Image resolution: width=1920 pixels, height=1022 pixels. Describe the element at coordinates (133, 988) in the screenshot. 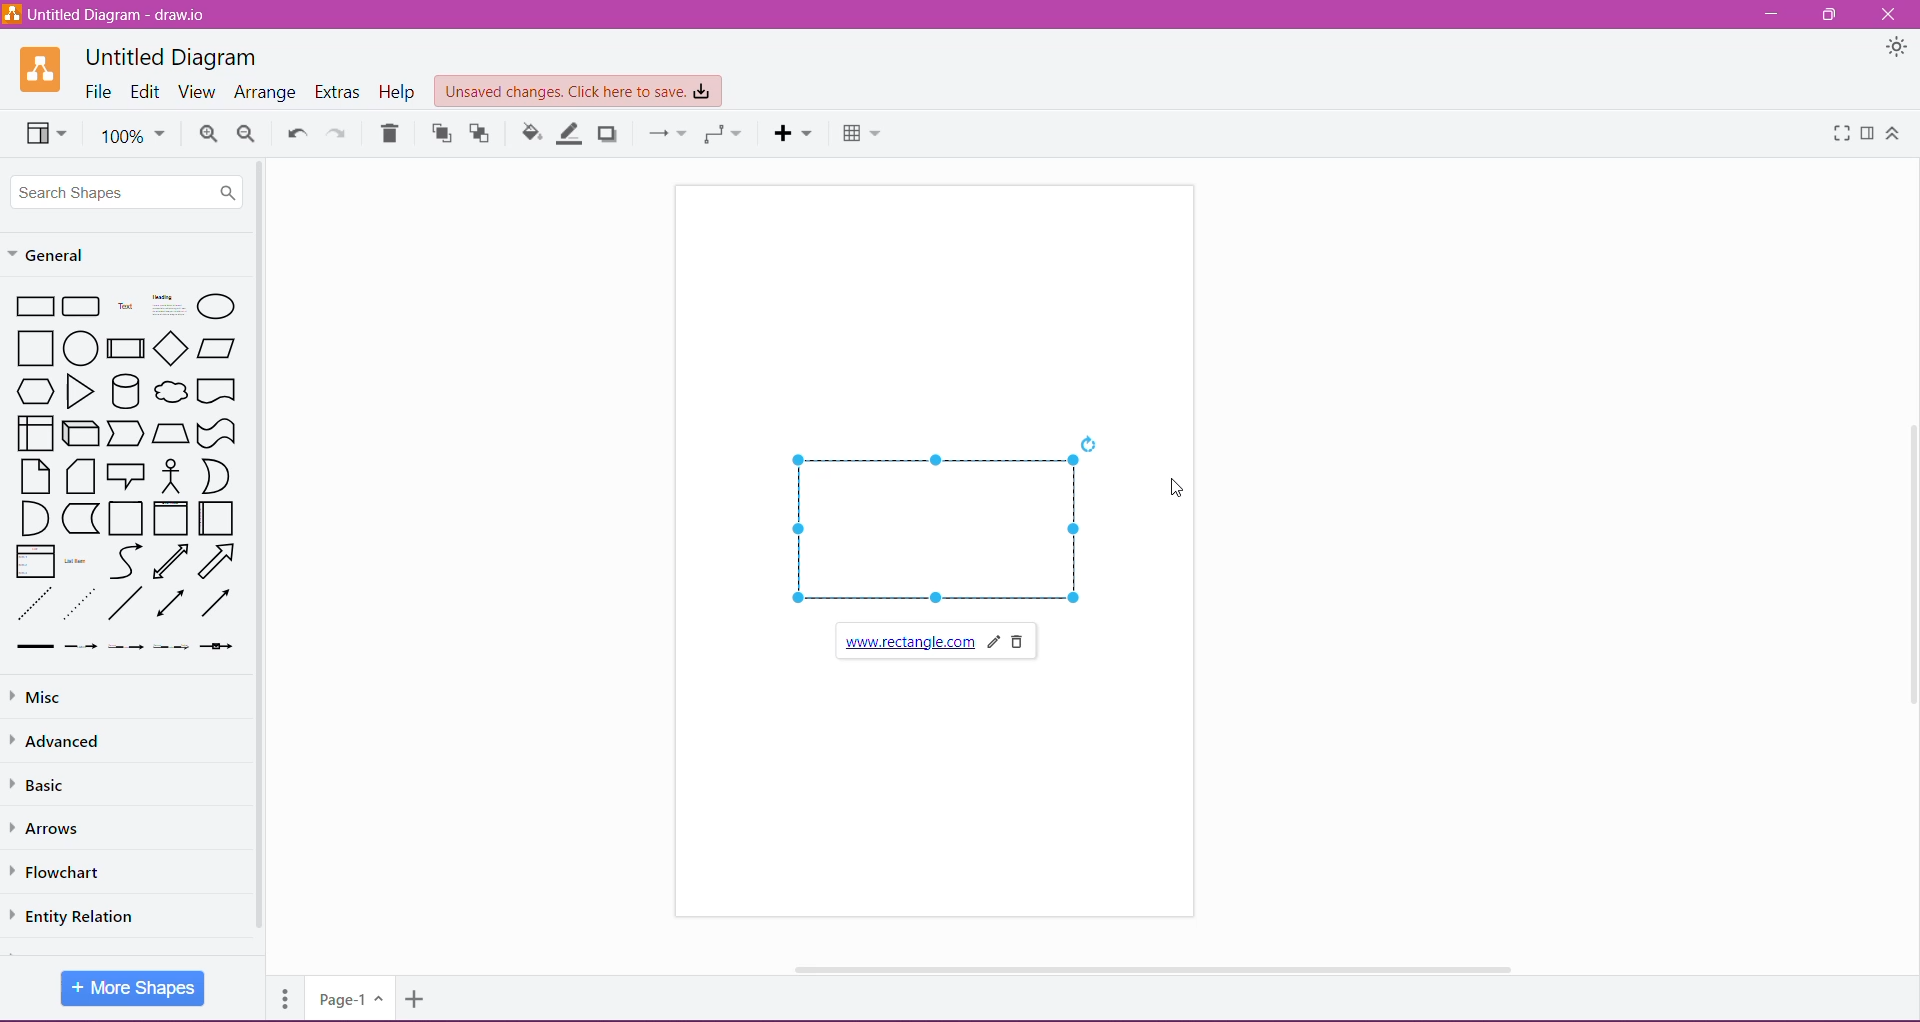

I see `More Shapes` at that location.